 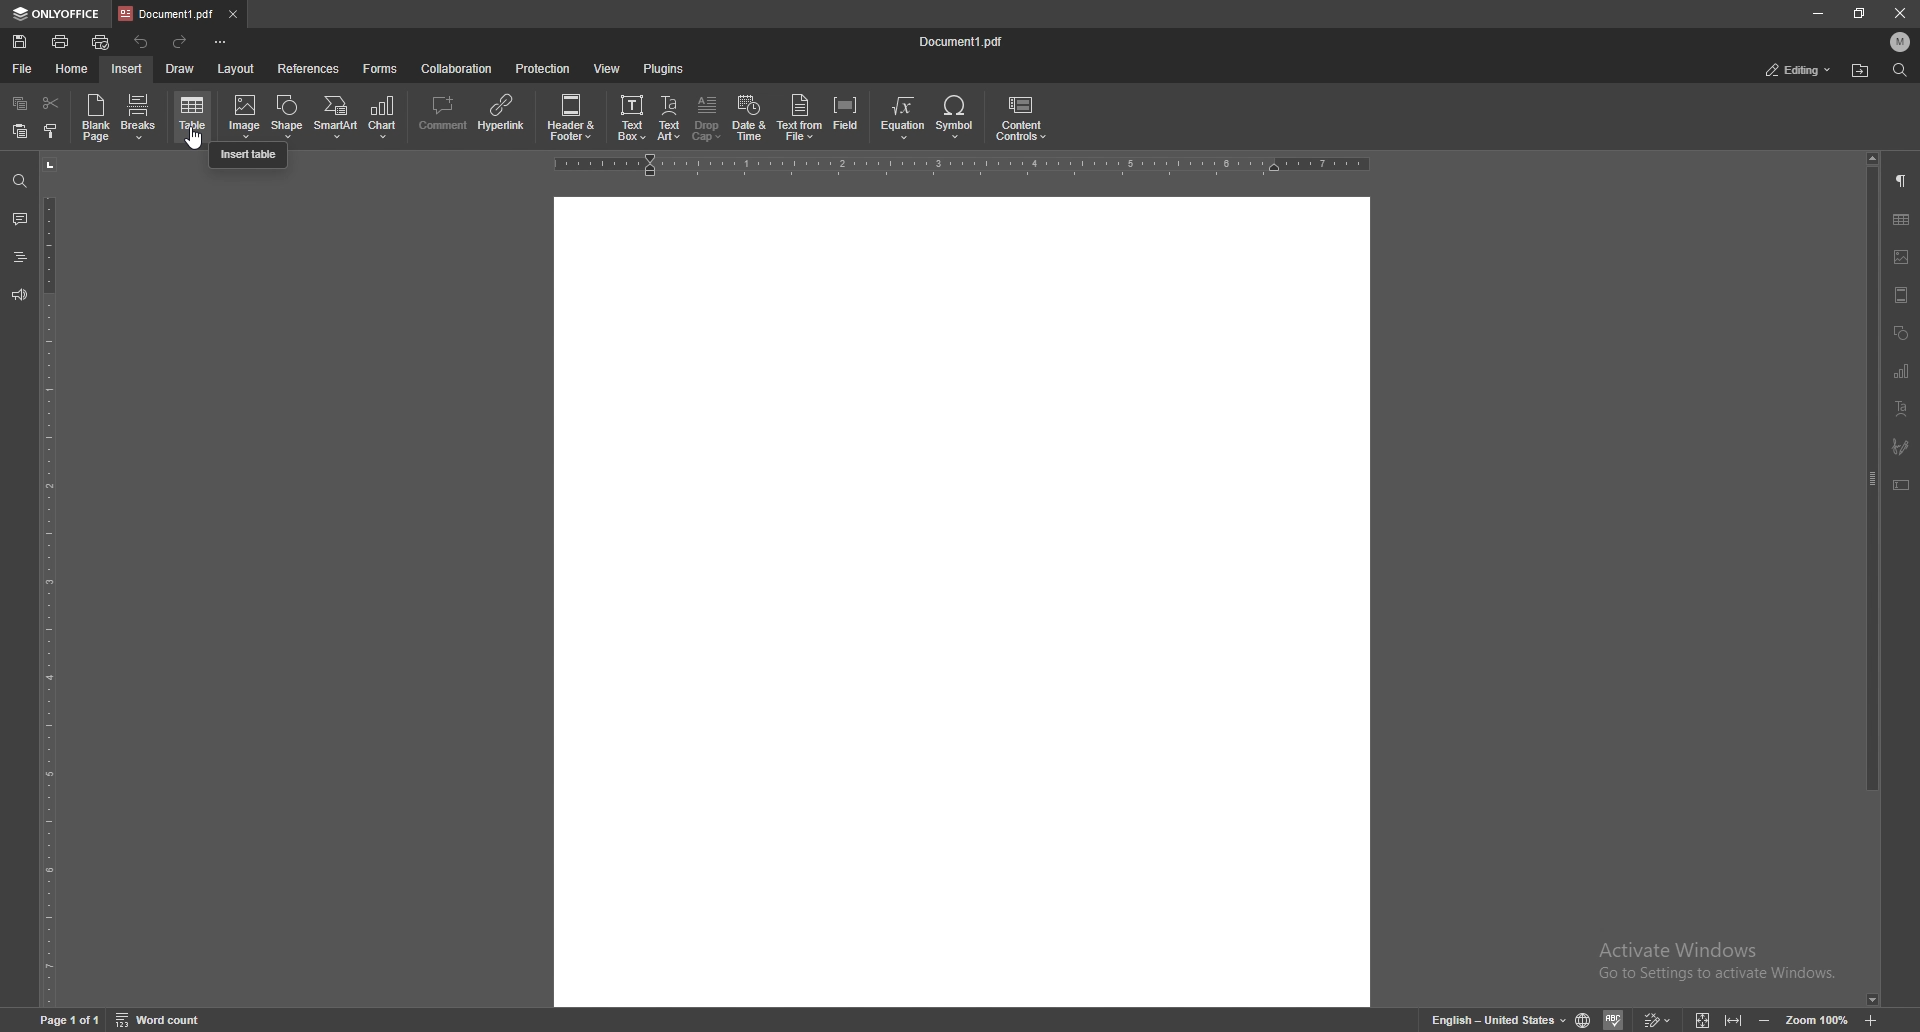 What do you see at coordinates (963, 41) in the screenshot?
I see `file name` at bounding box center [963, 41].